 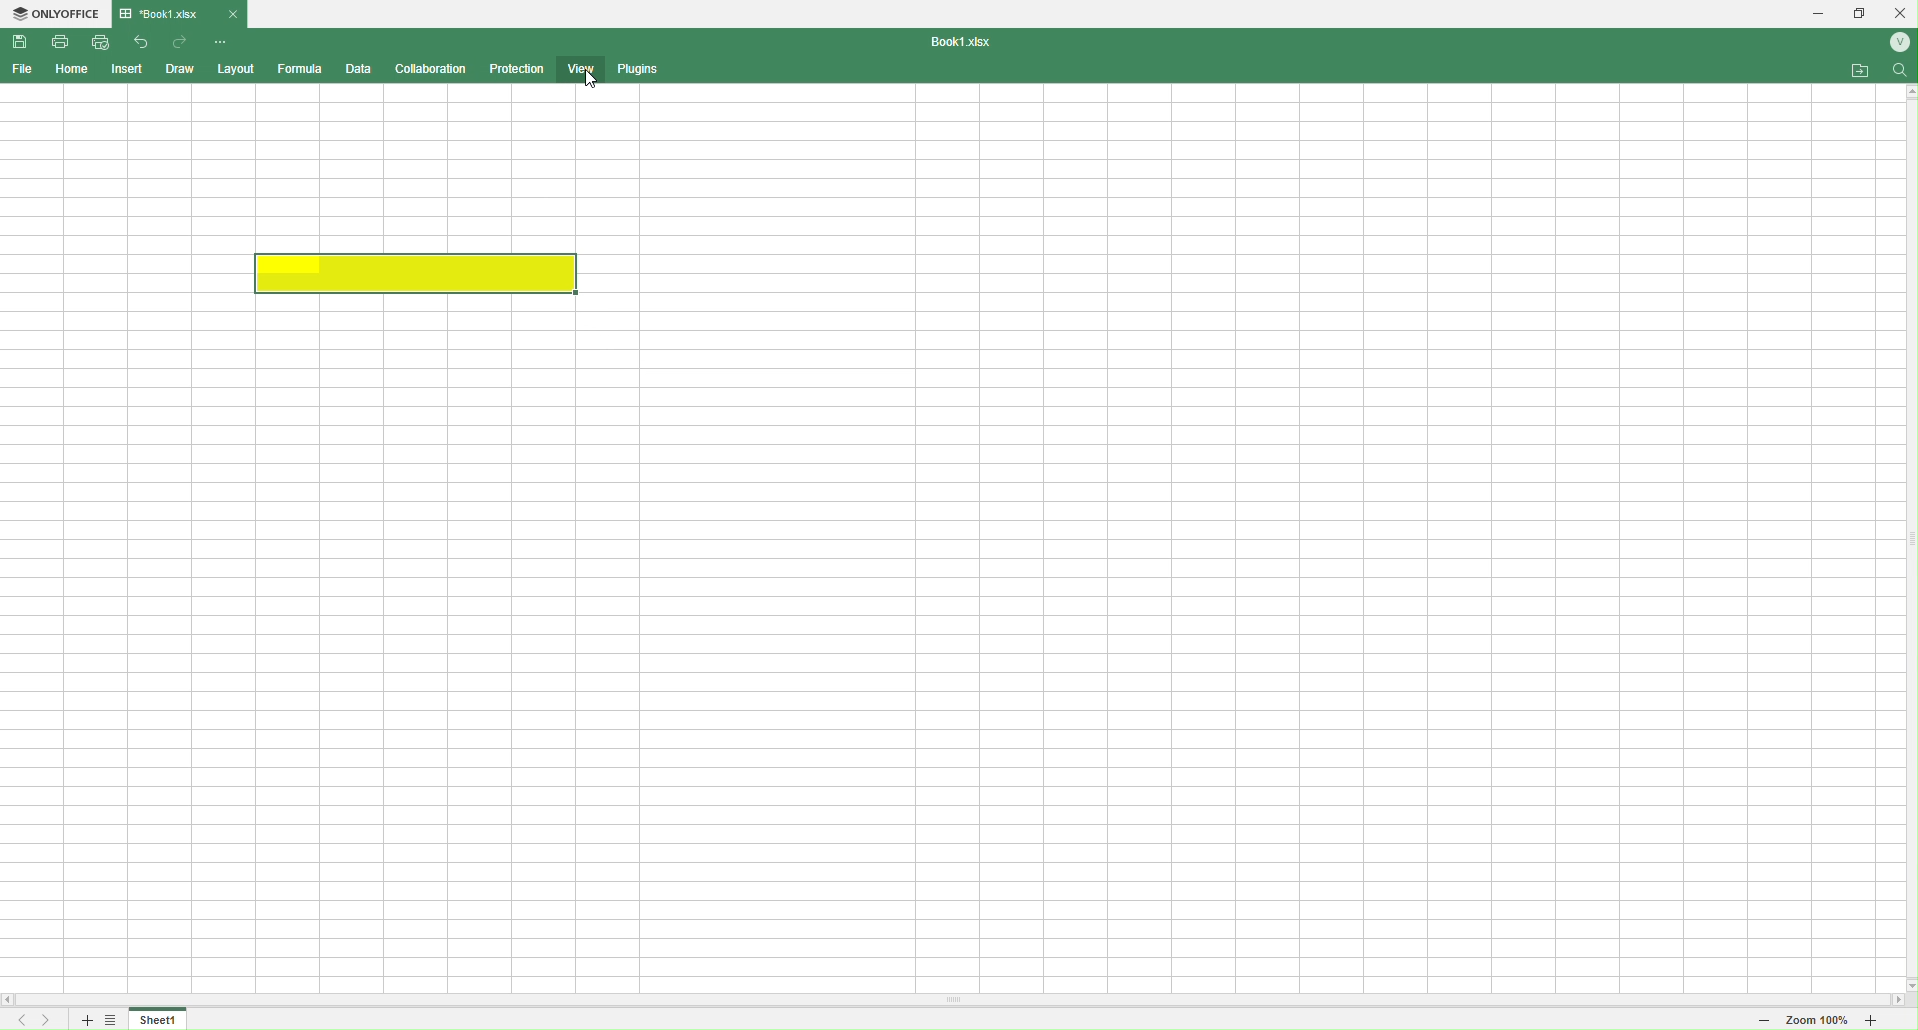 What do you see at coordinates (102, 41) in the screenshot?
I see `Quick print` at bounding box center [102, 41].